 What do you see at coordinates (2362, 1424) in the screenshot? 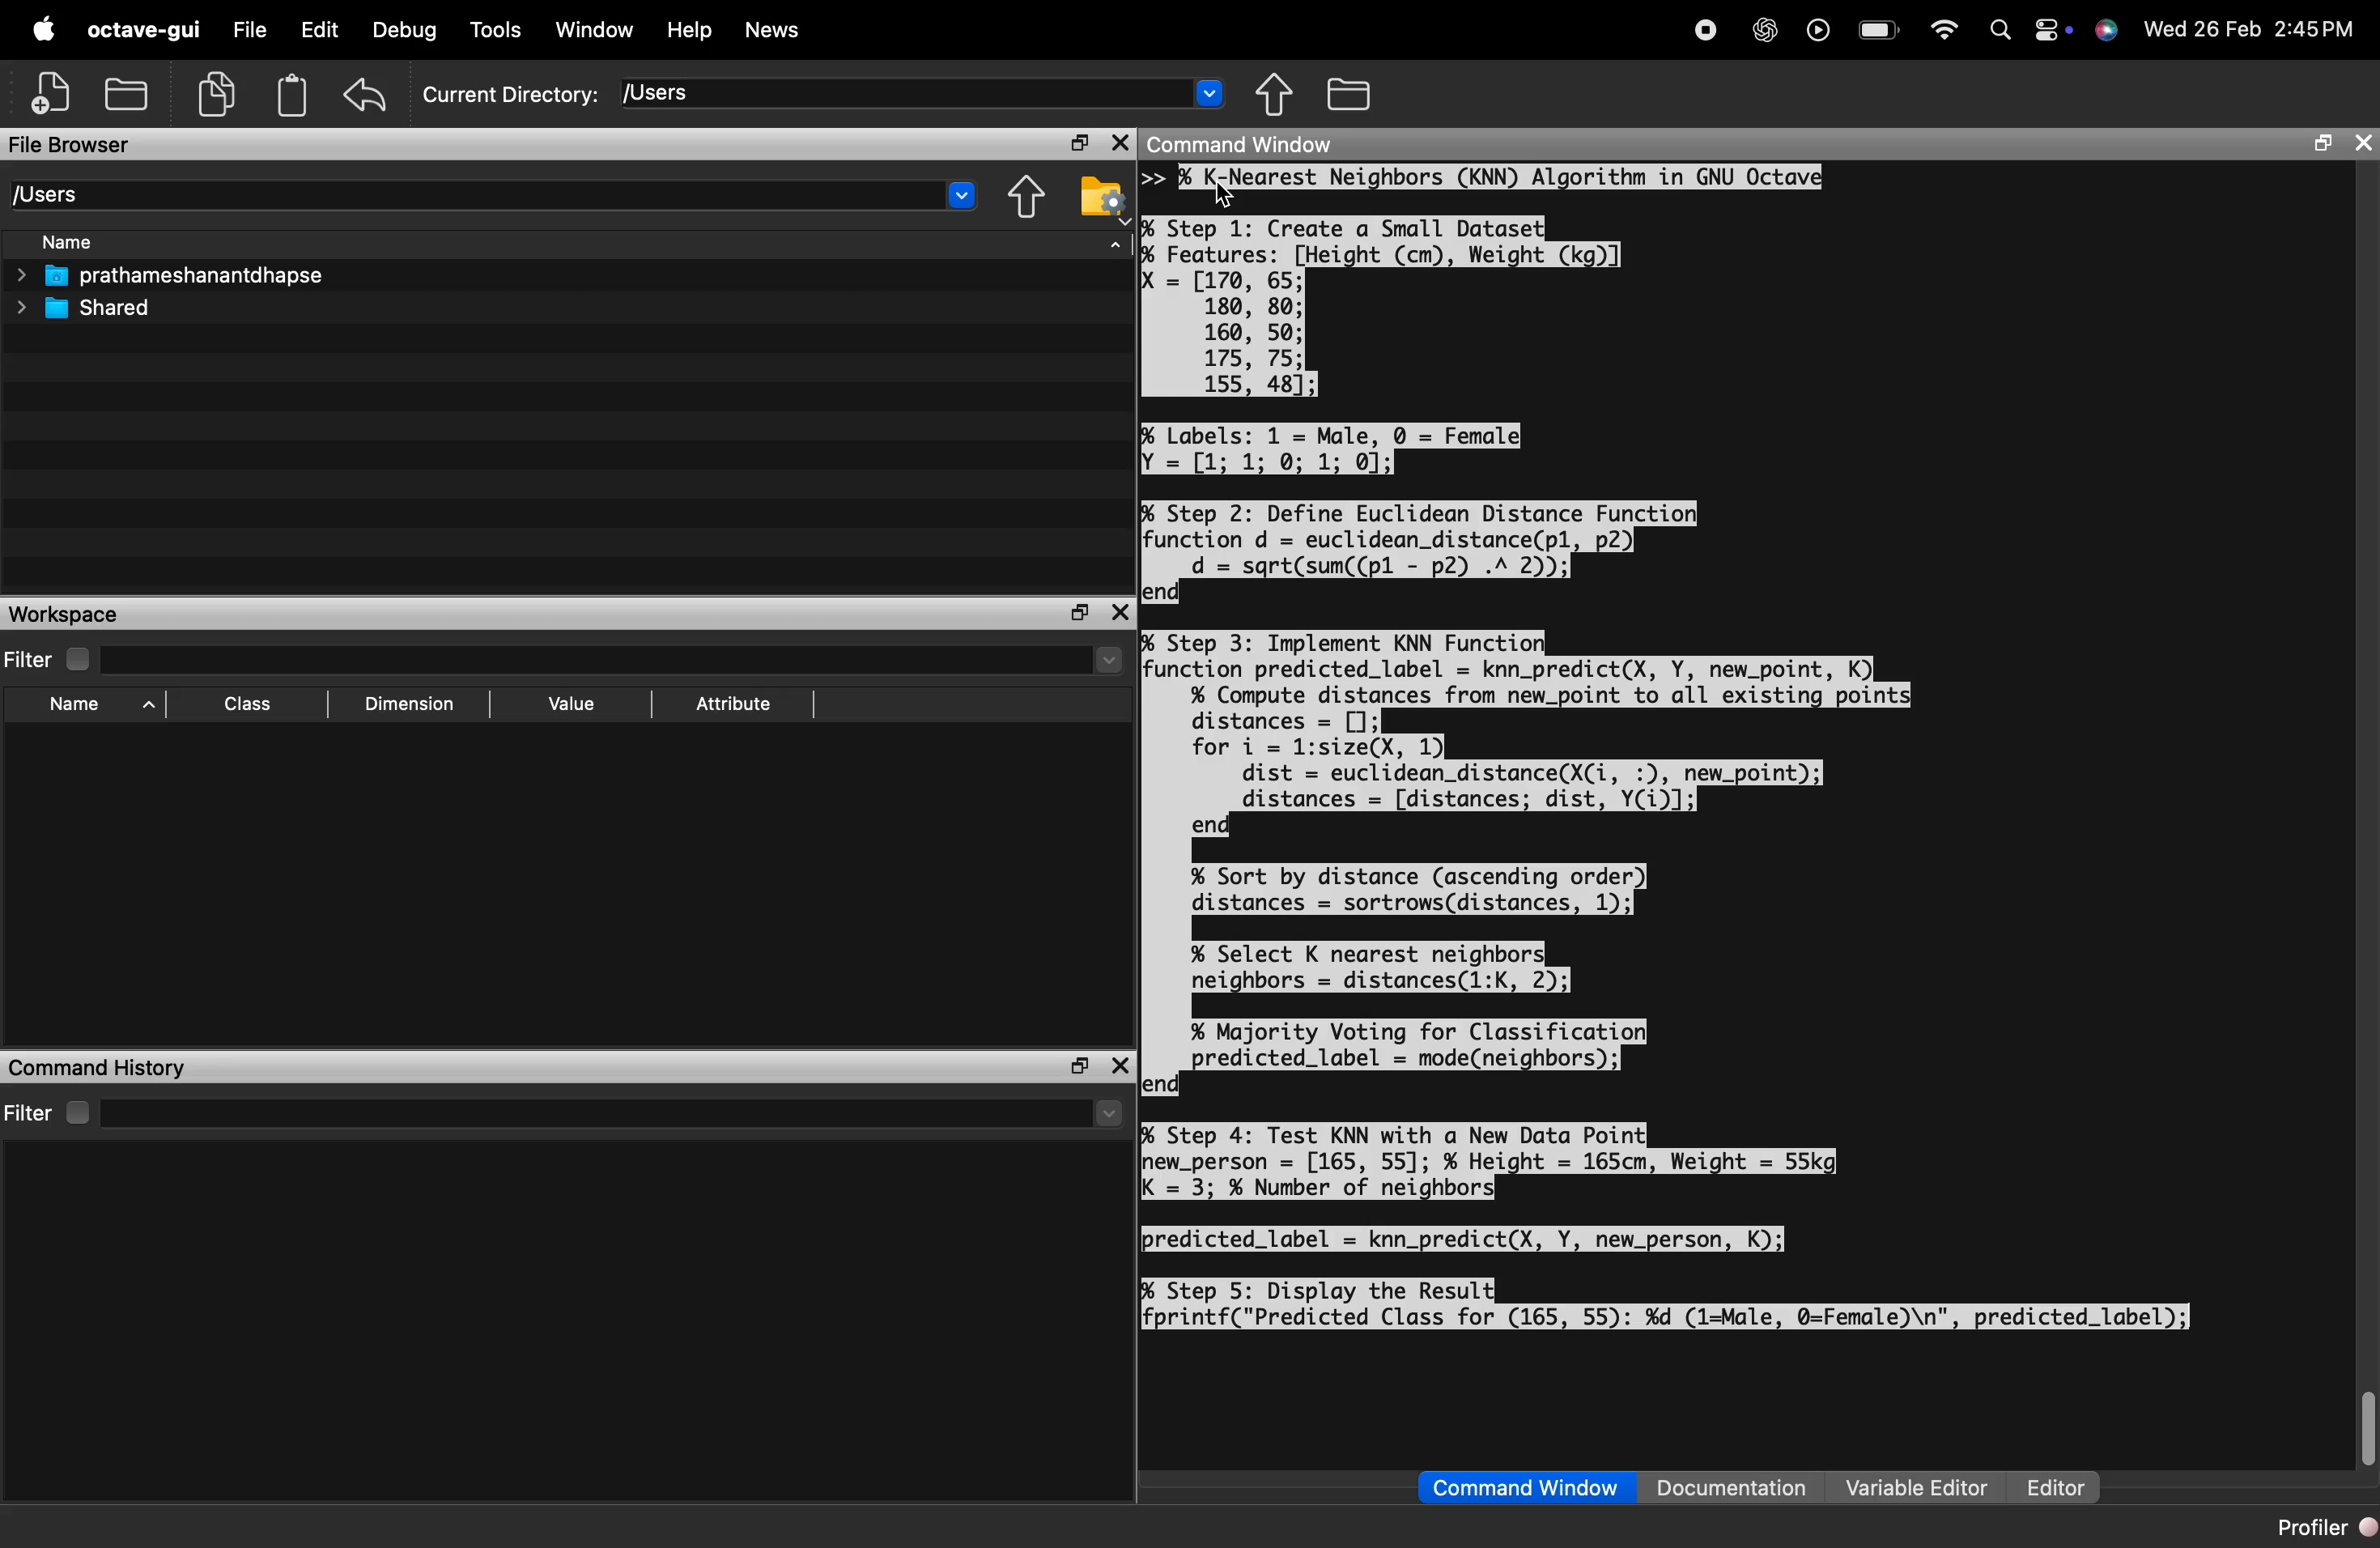
I see `scroll bar` at bounding box center [2362, 1424].